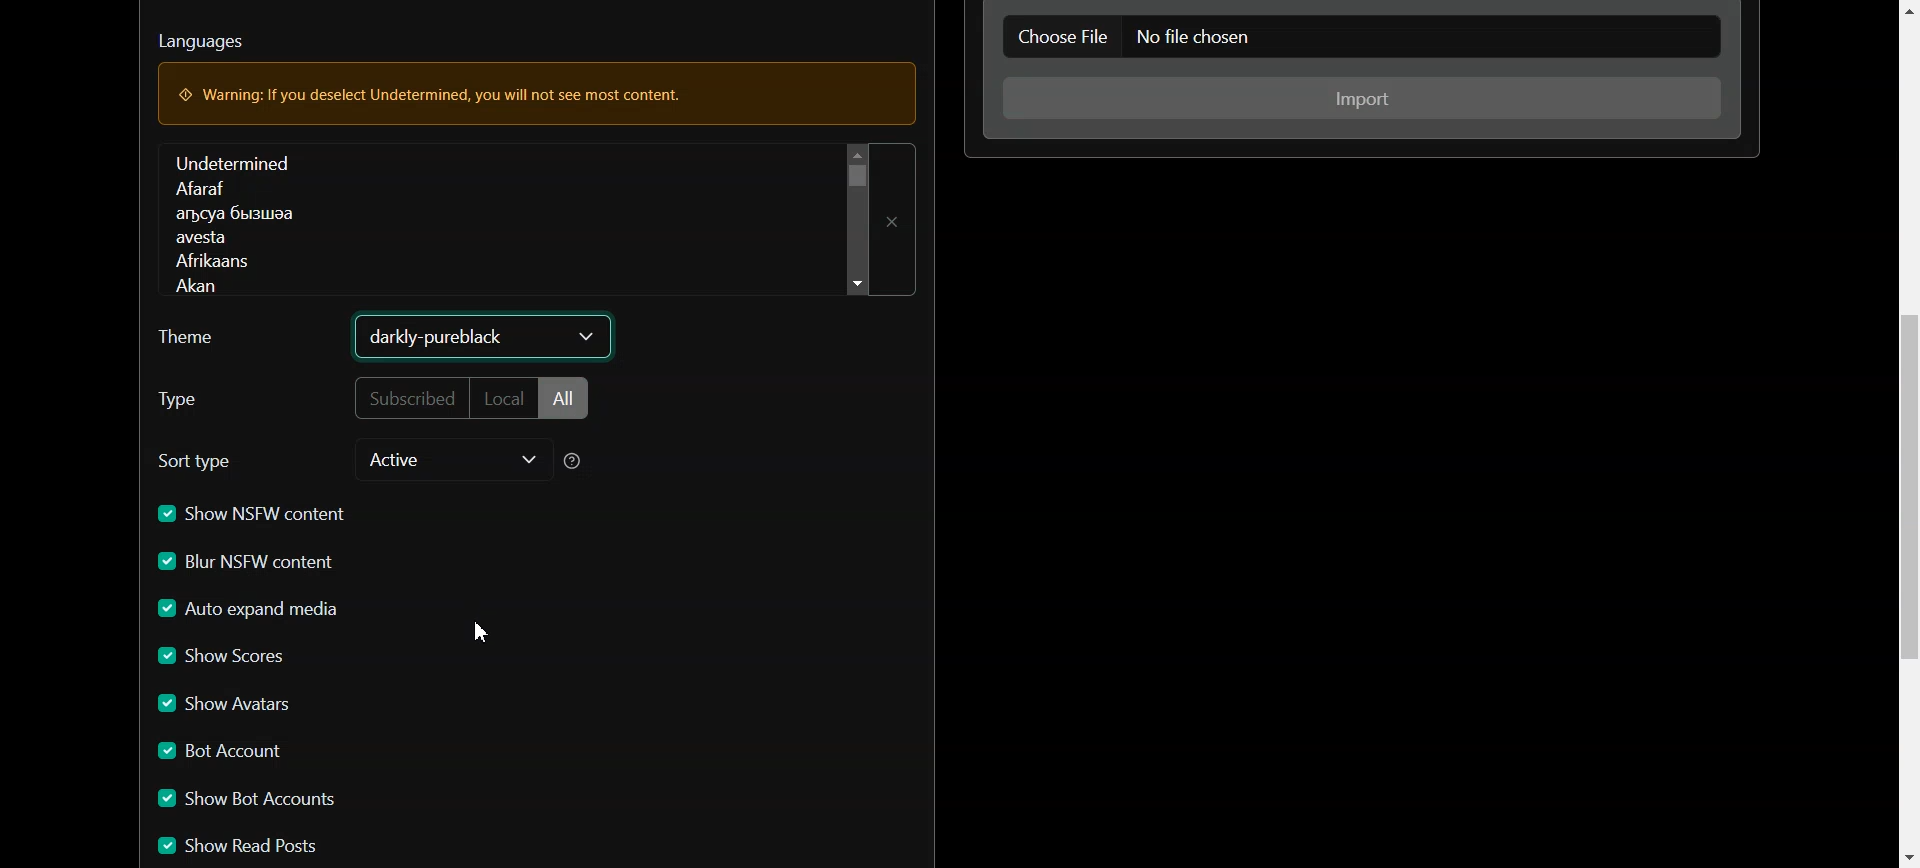 The height and width of the screenshot is (868, 1920). I want to click on Choose File, so click(1061, 36).